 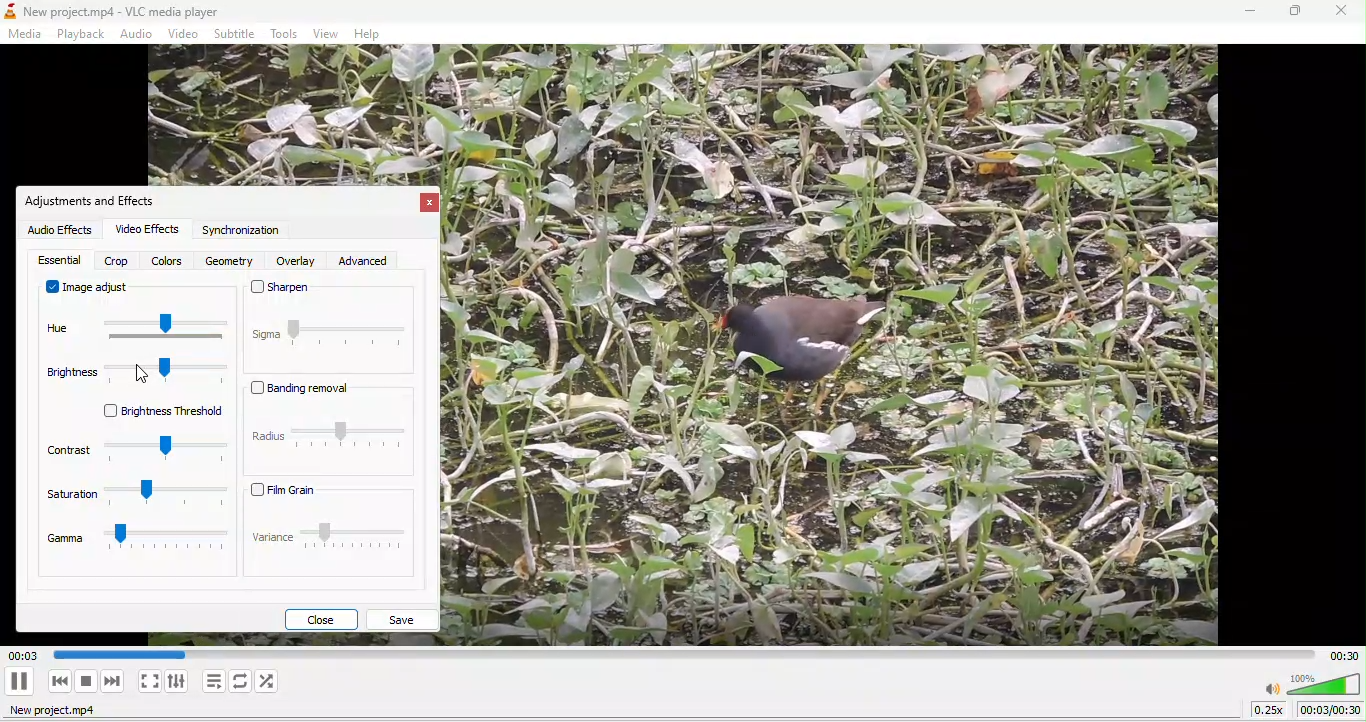 I want to click on image, so click(x=849, y=349).